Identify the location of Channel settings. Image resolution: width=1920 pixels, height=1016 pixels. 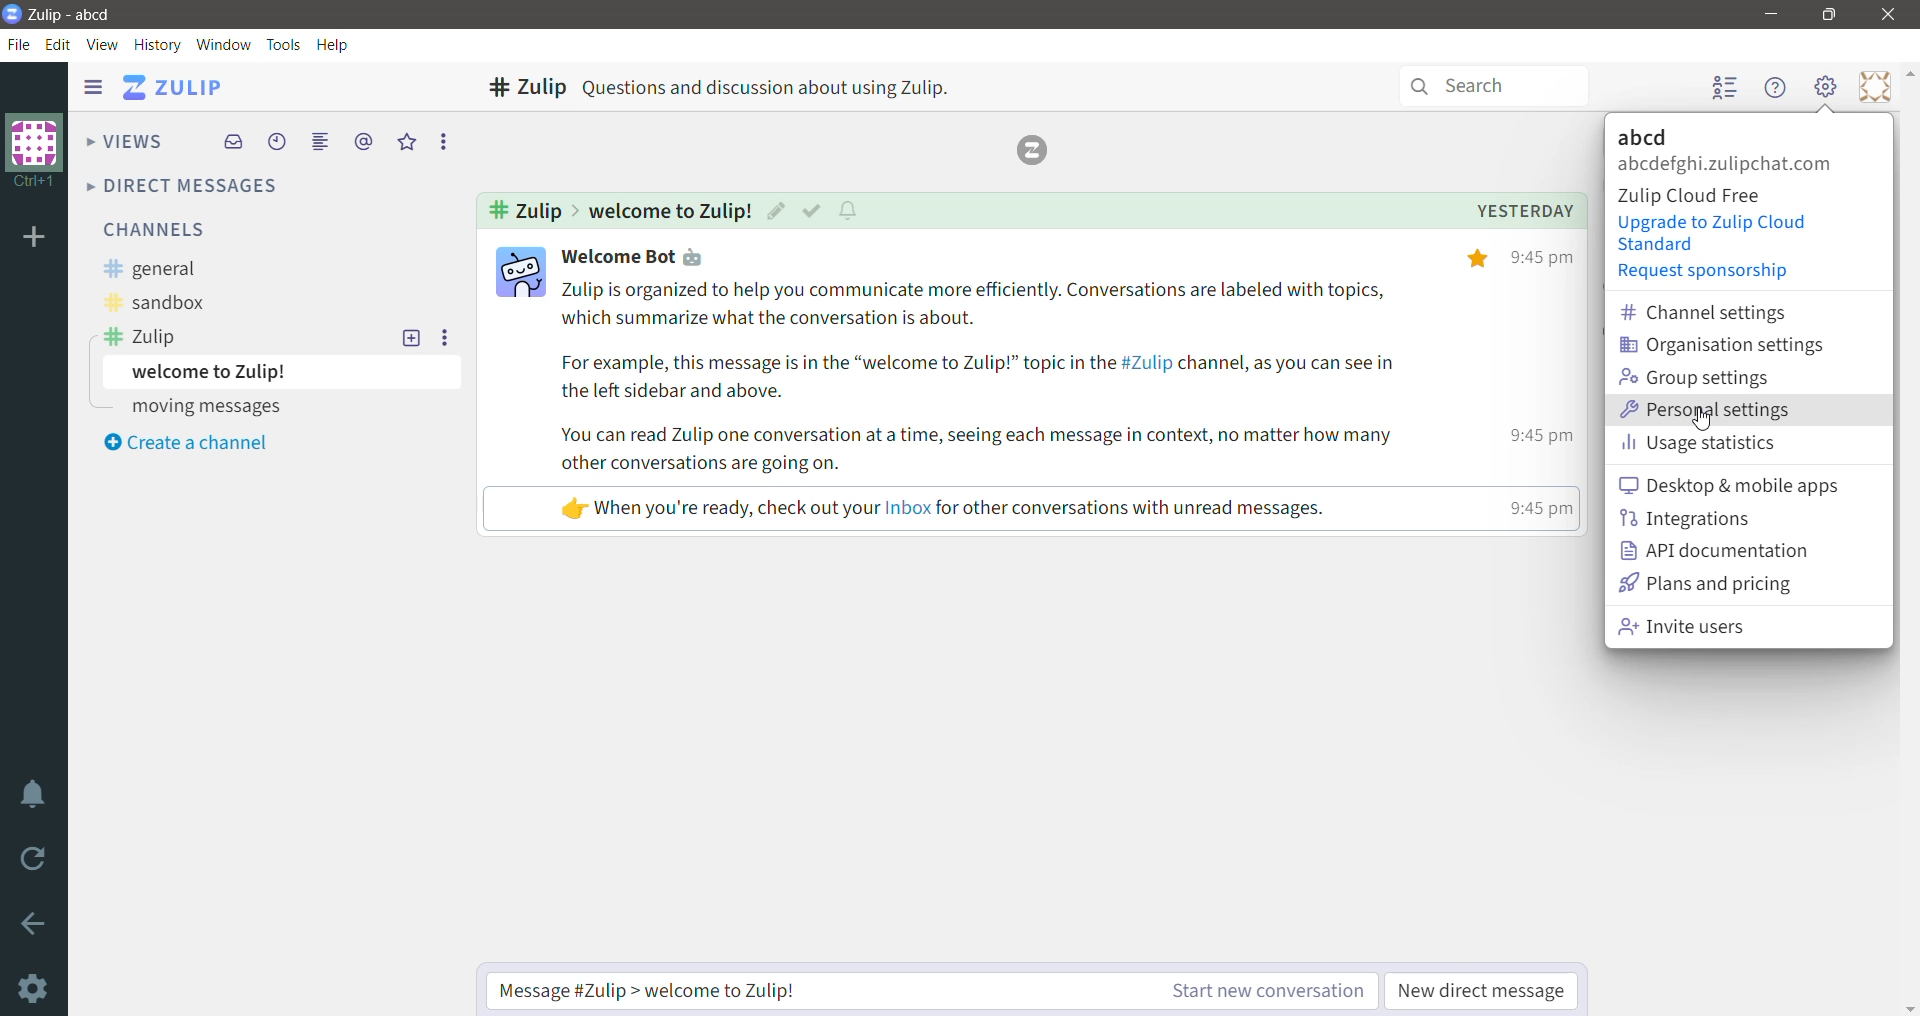
(1708, 312).